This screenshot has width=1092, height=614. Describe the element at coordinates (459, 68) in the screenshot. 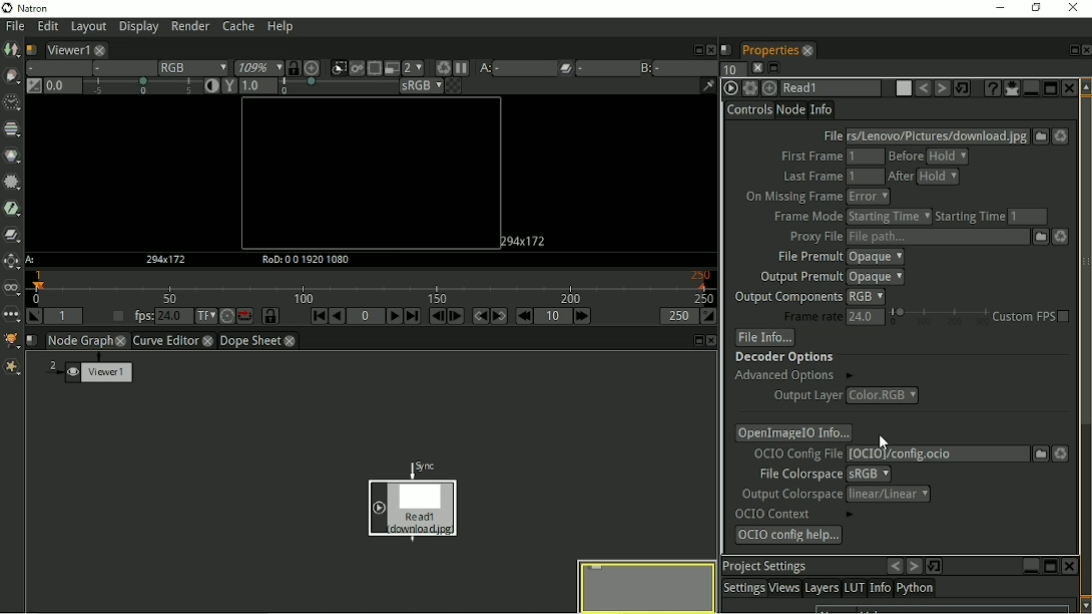

I see `Pause updates` at that location.